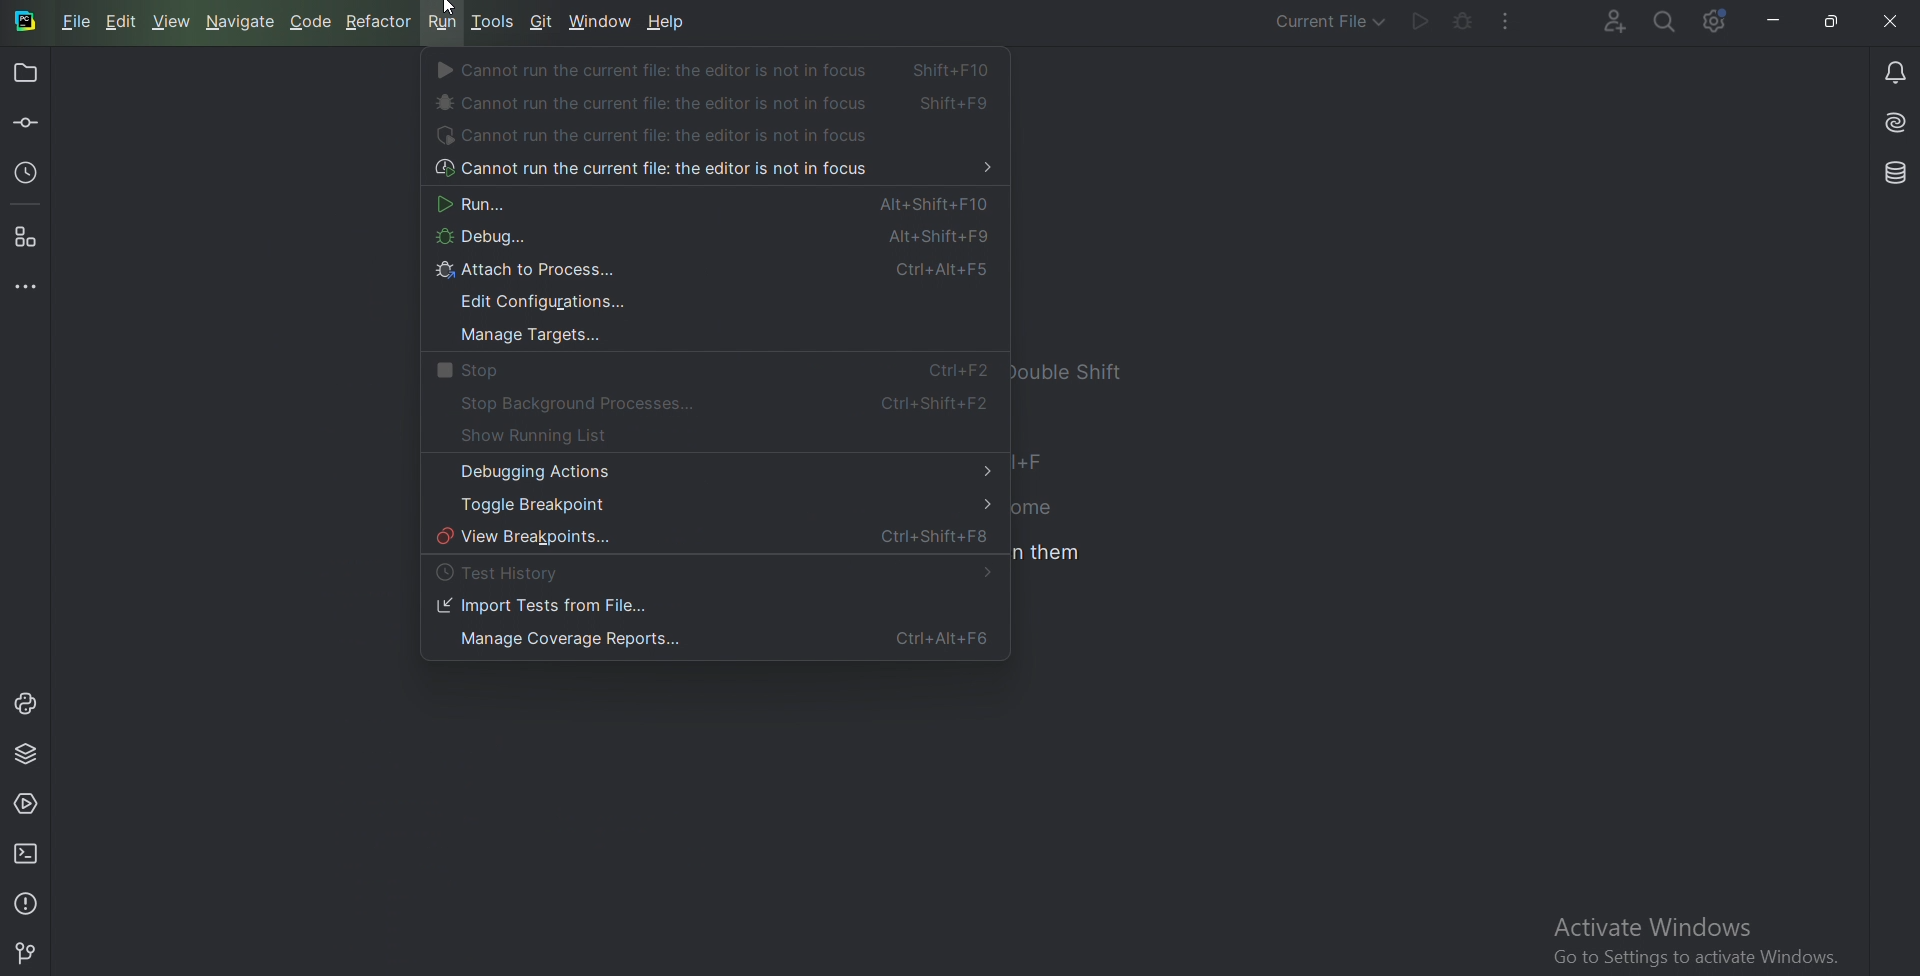 The height and width of the screenshot is (976, 1920). Describe the element at coordinates (721, 471) in the screenshot. I see `Debugging actions` at that location.